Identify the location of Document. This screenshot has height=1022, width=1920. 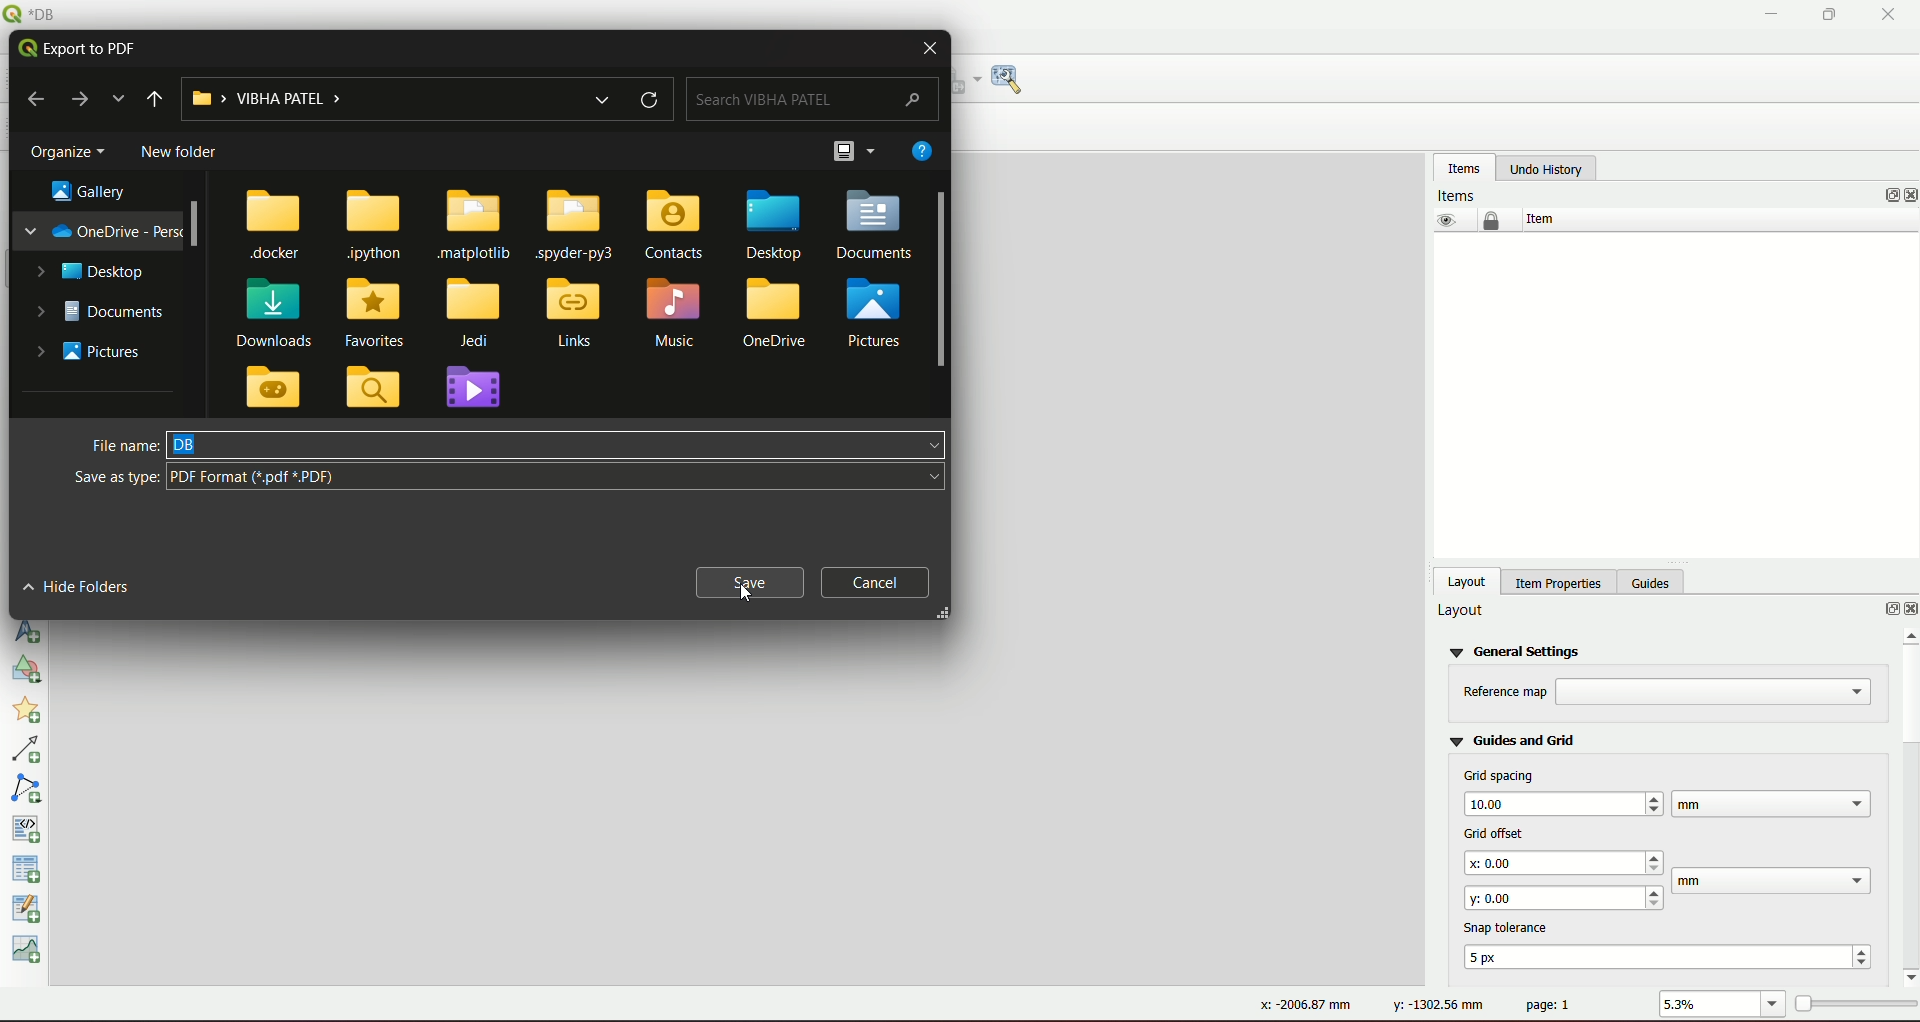
(876, 226).